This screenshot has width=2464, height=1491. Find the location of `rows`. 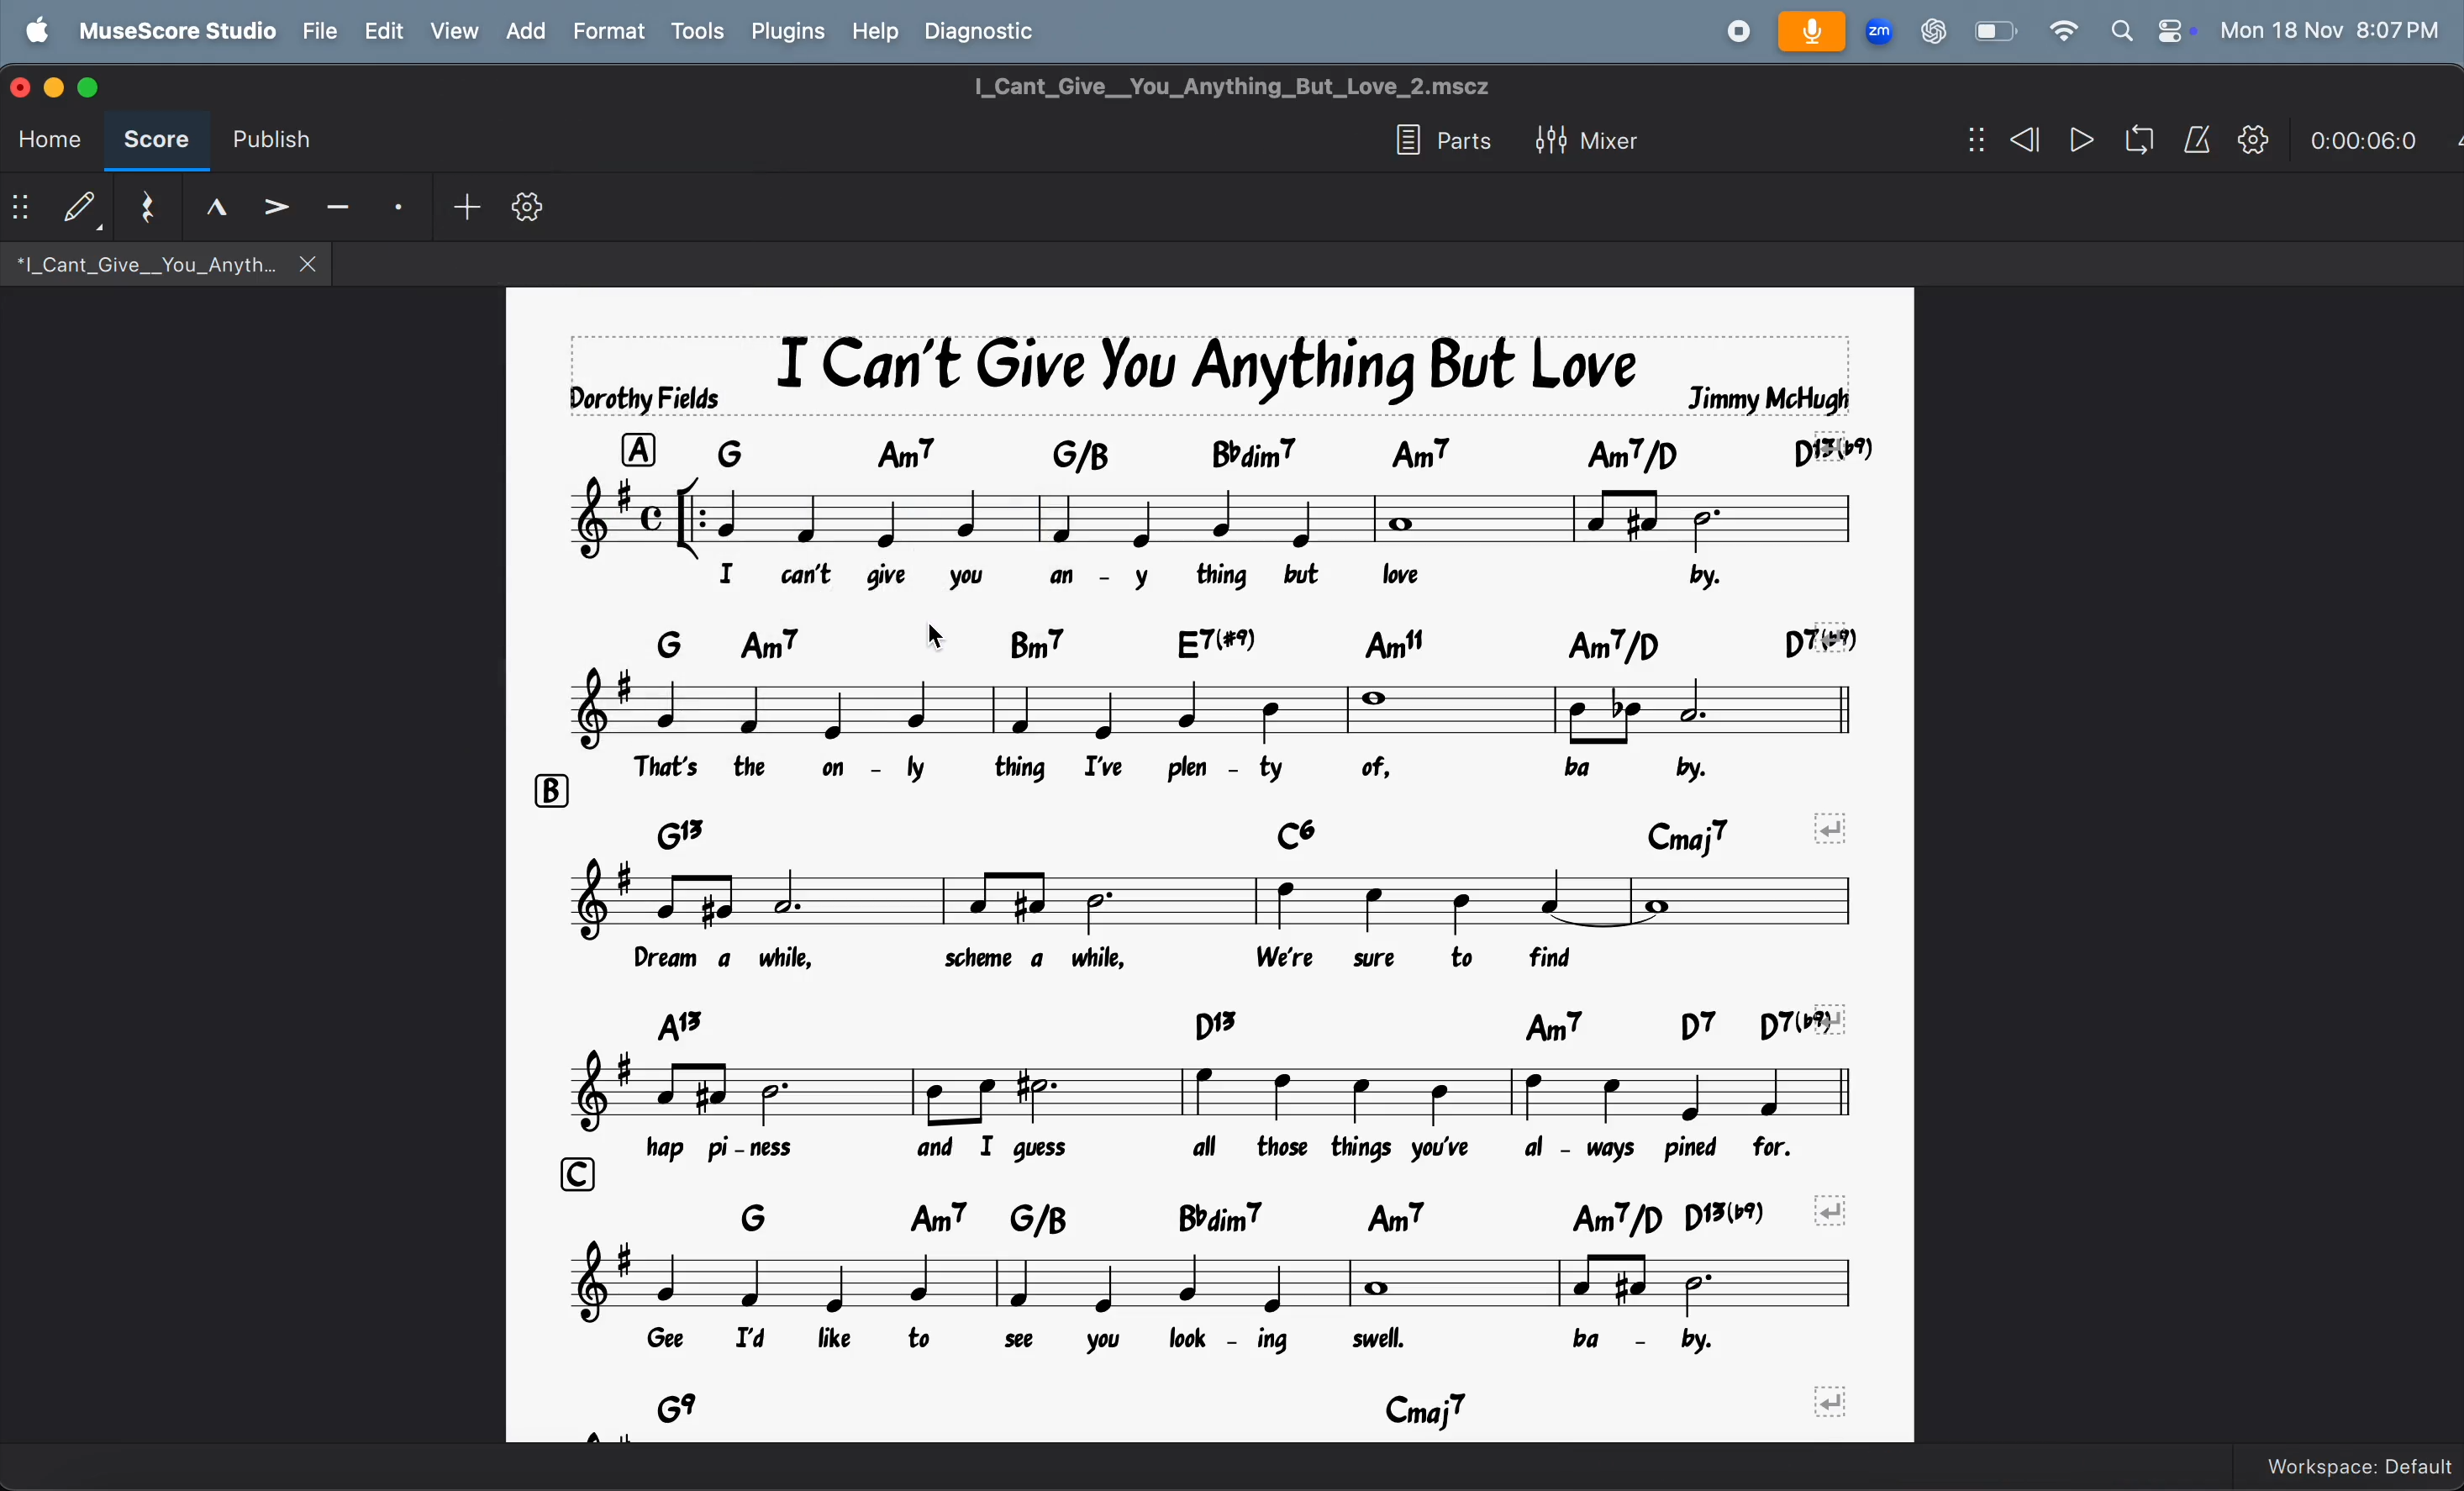

rows is located at coordinates (549, 791).